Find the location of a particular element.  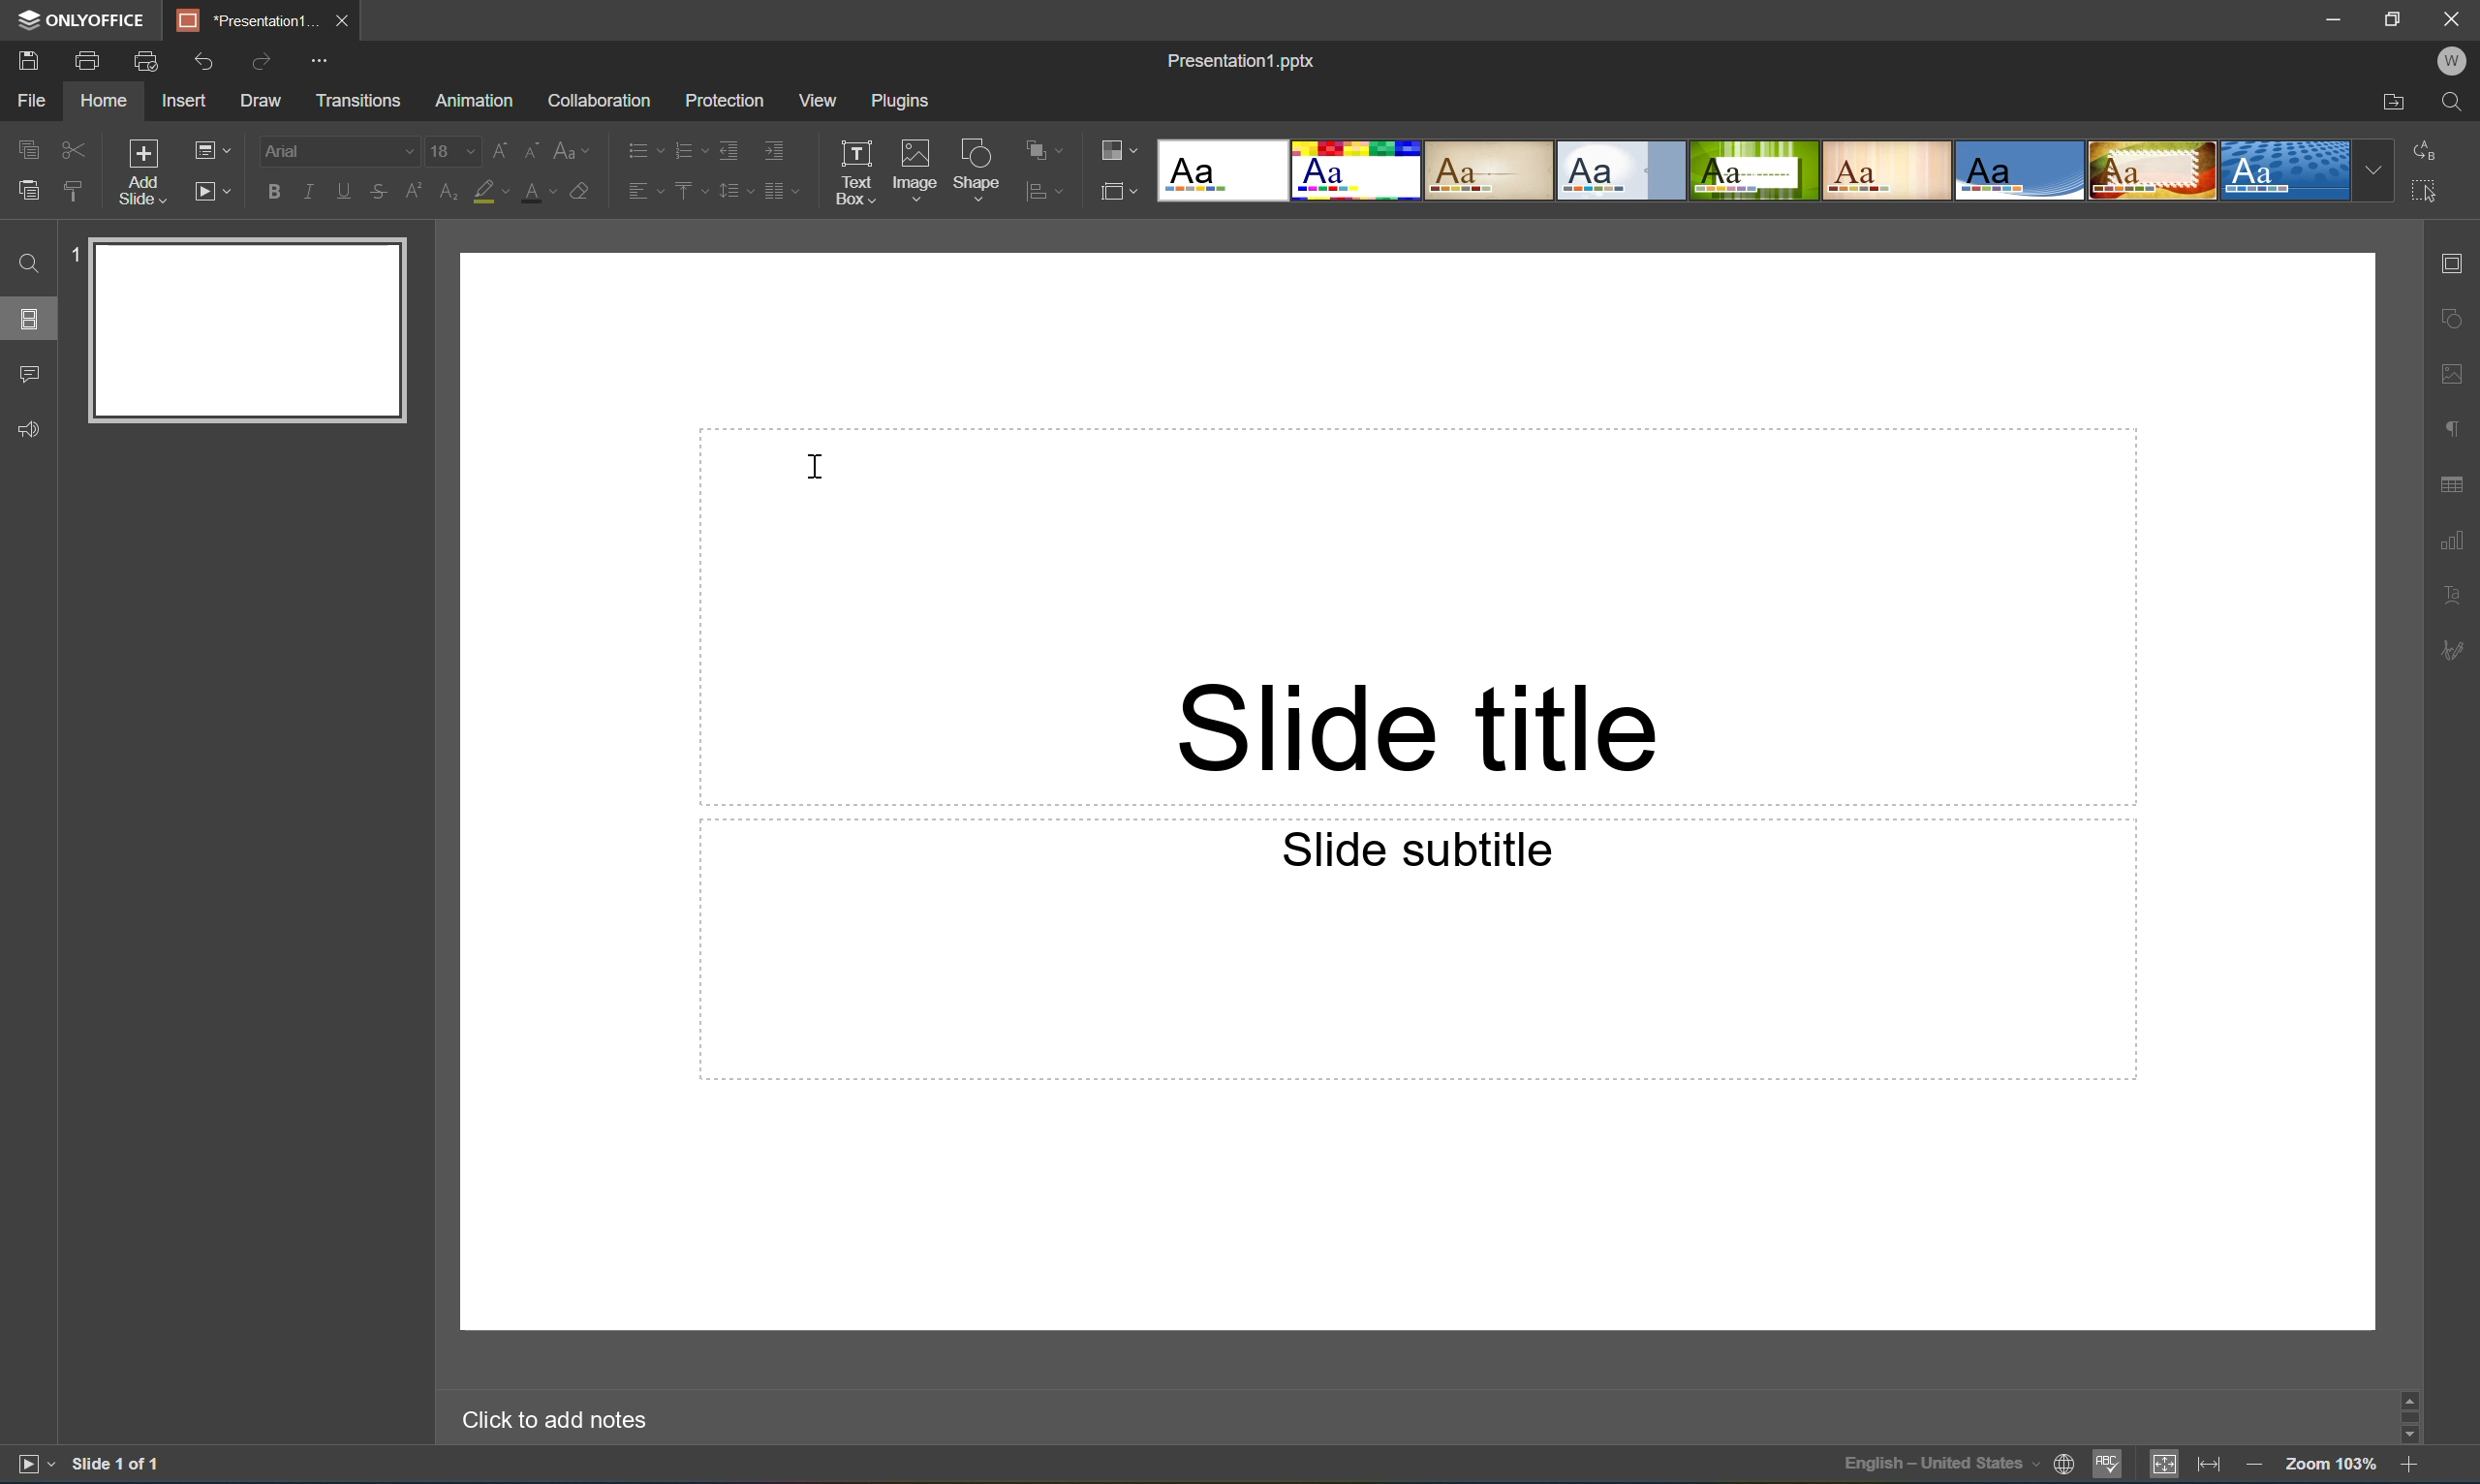

English - United States is located at coordinates (1939, 1470).